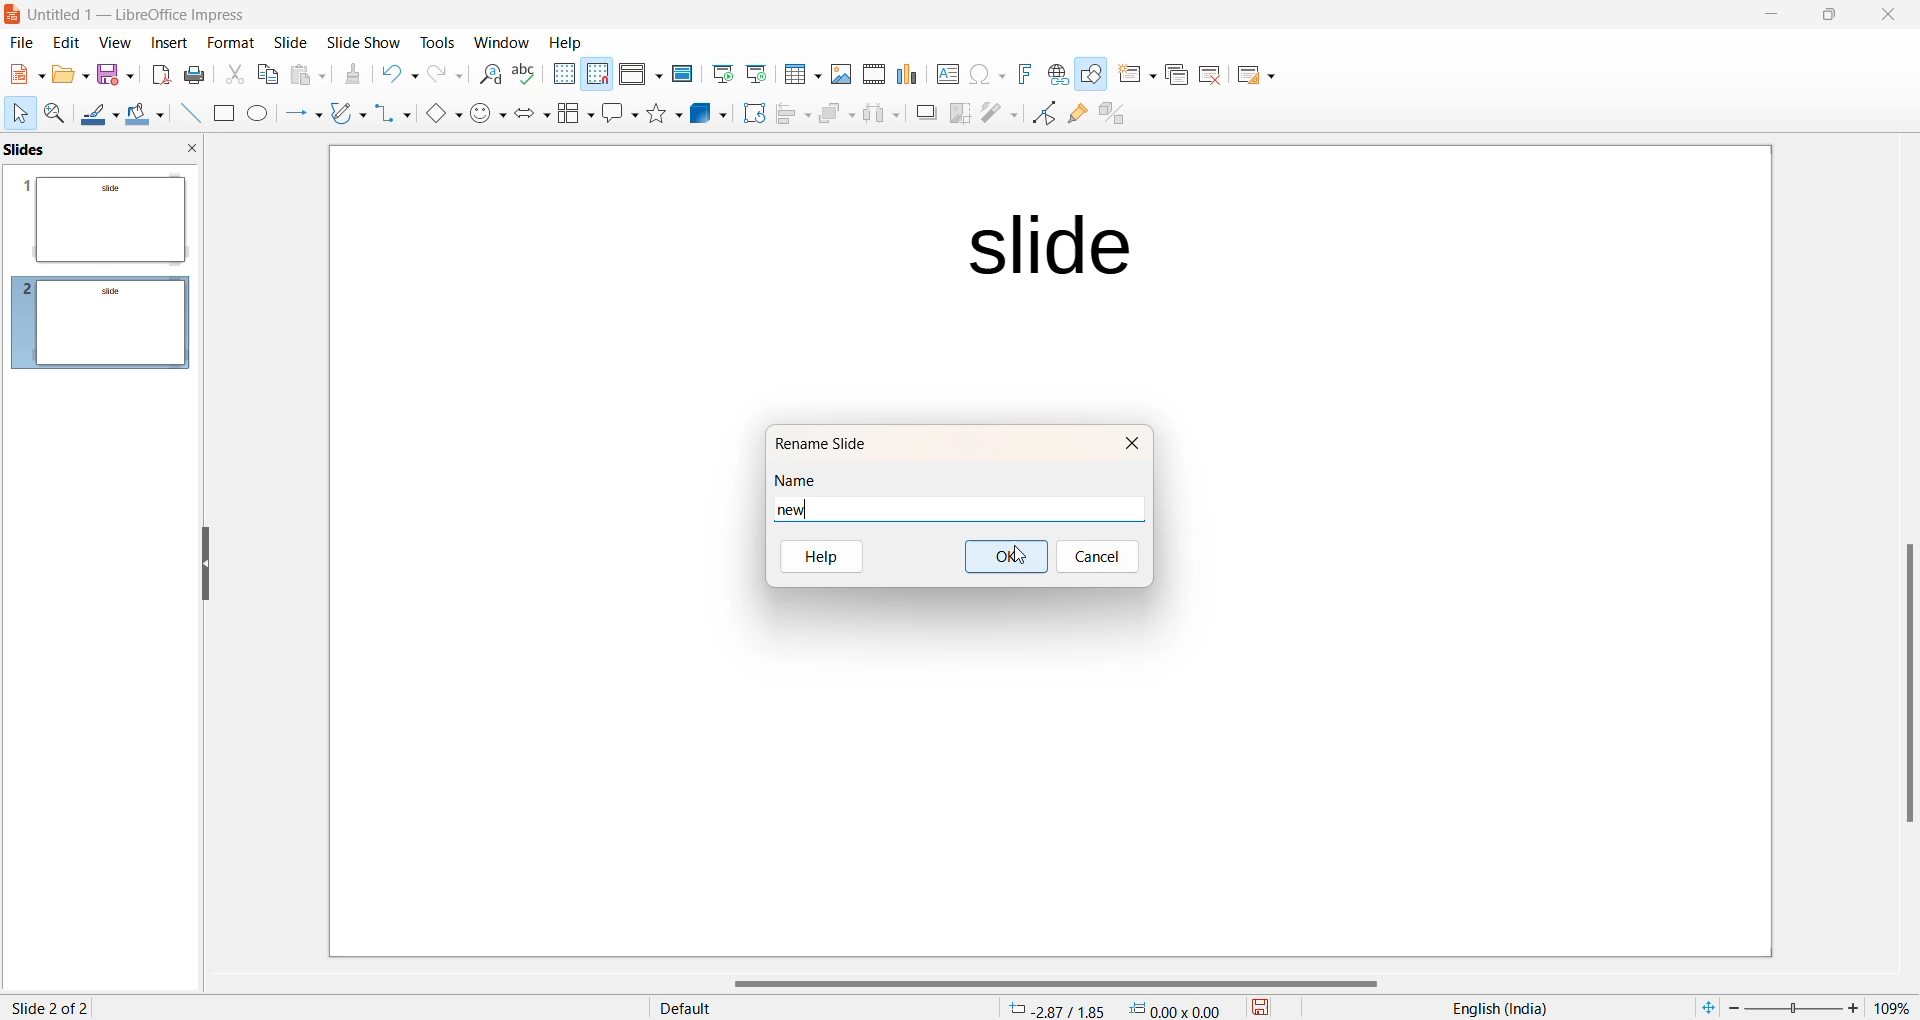 Image resolution: width=1920 pixels, height=1020 pixels. Describe the element at coordinates (1260, 1008) in the screenshot. I see `save` at that location.